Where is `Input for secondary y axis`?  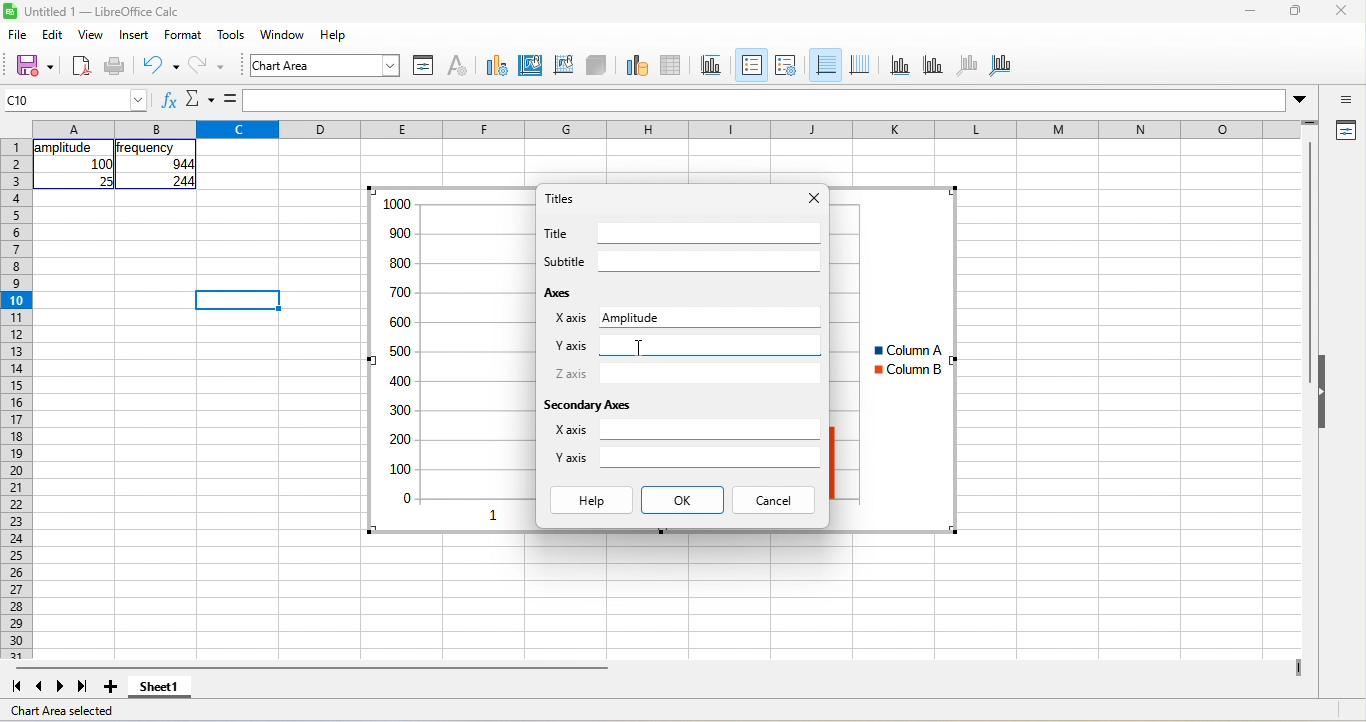 Input for secondary y axis is located at coordinates (710, 457).